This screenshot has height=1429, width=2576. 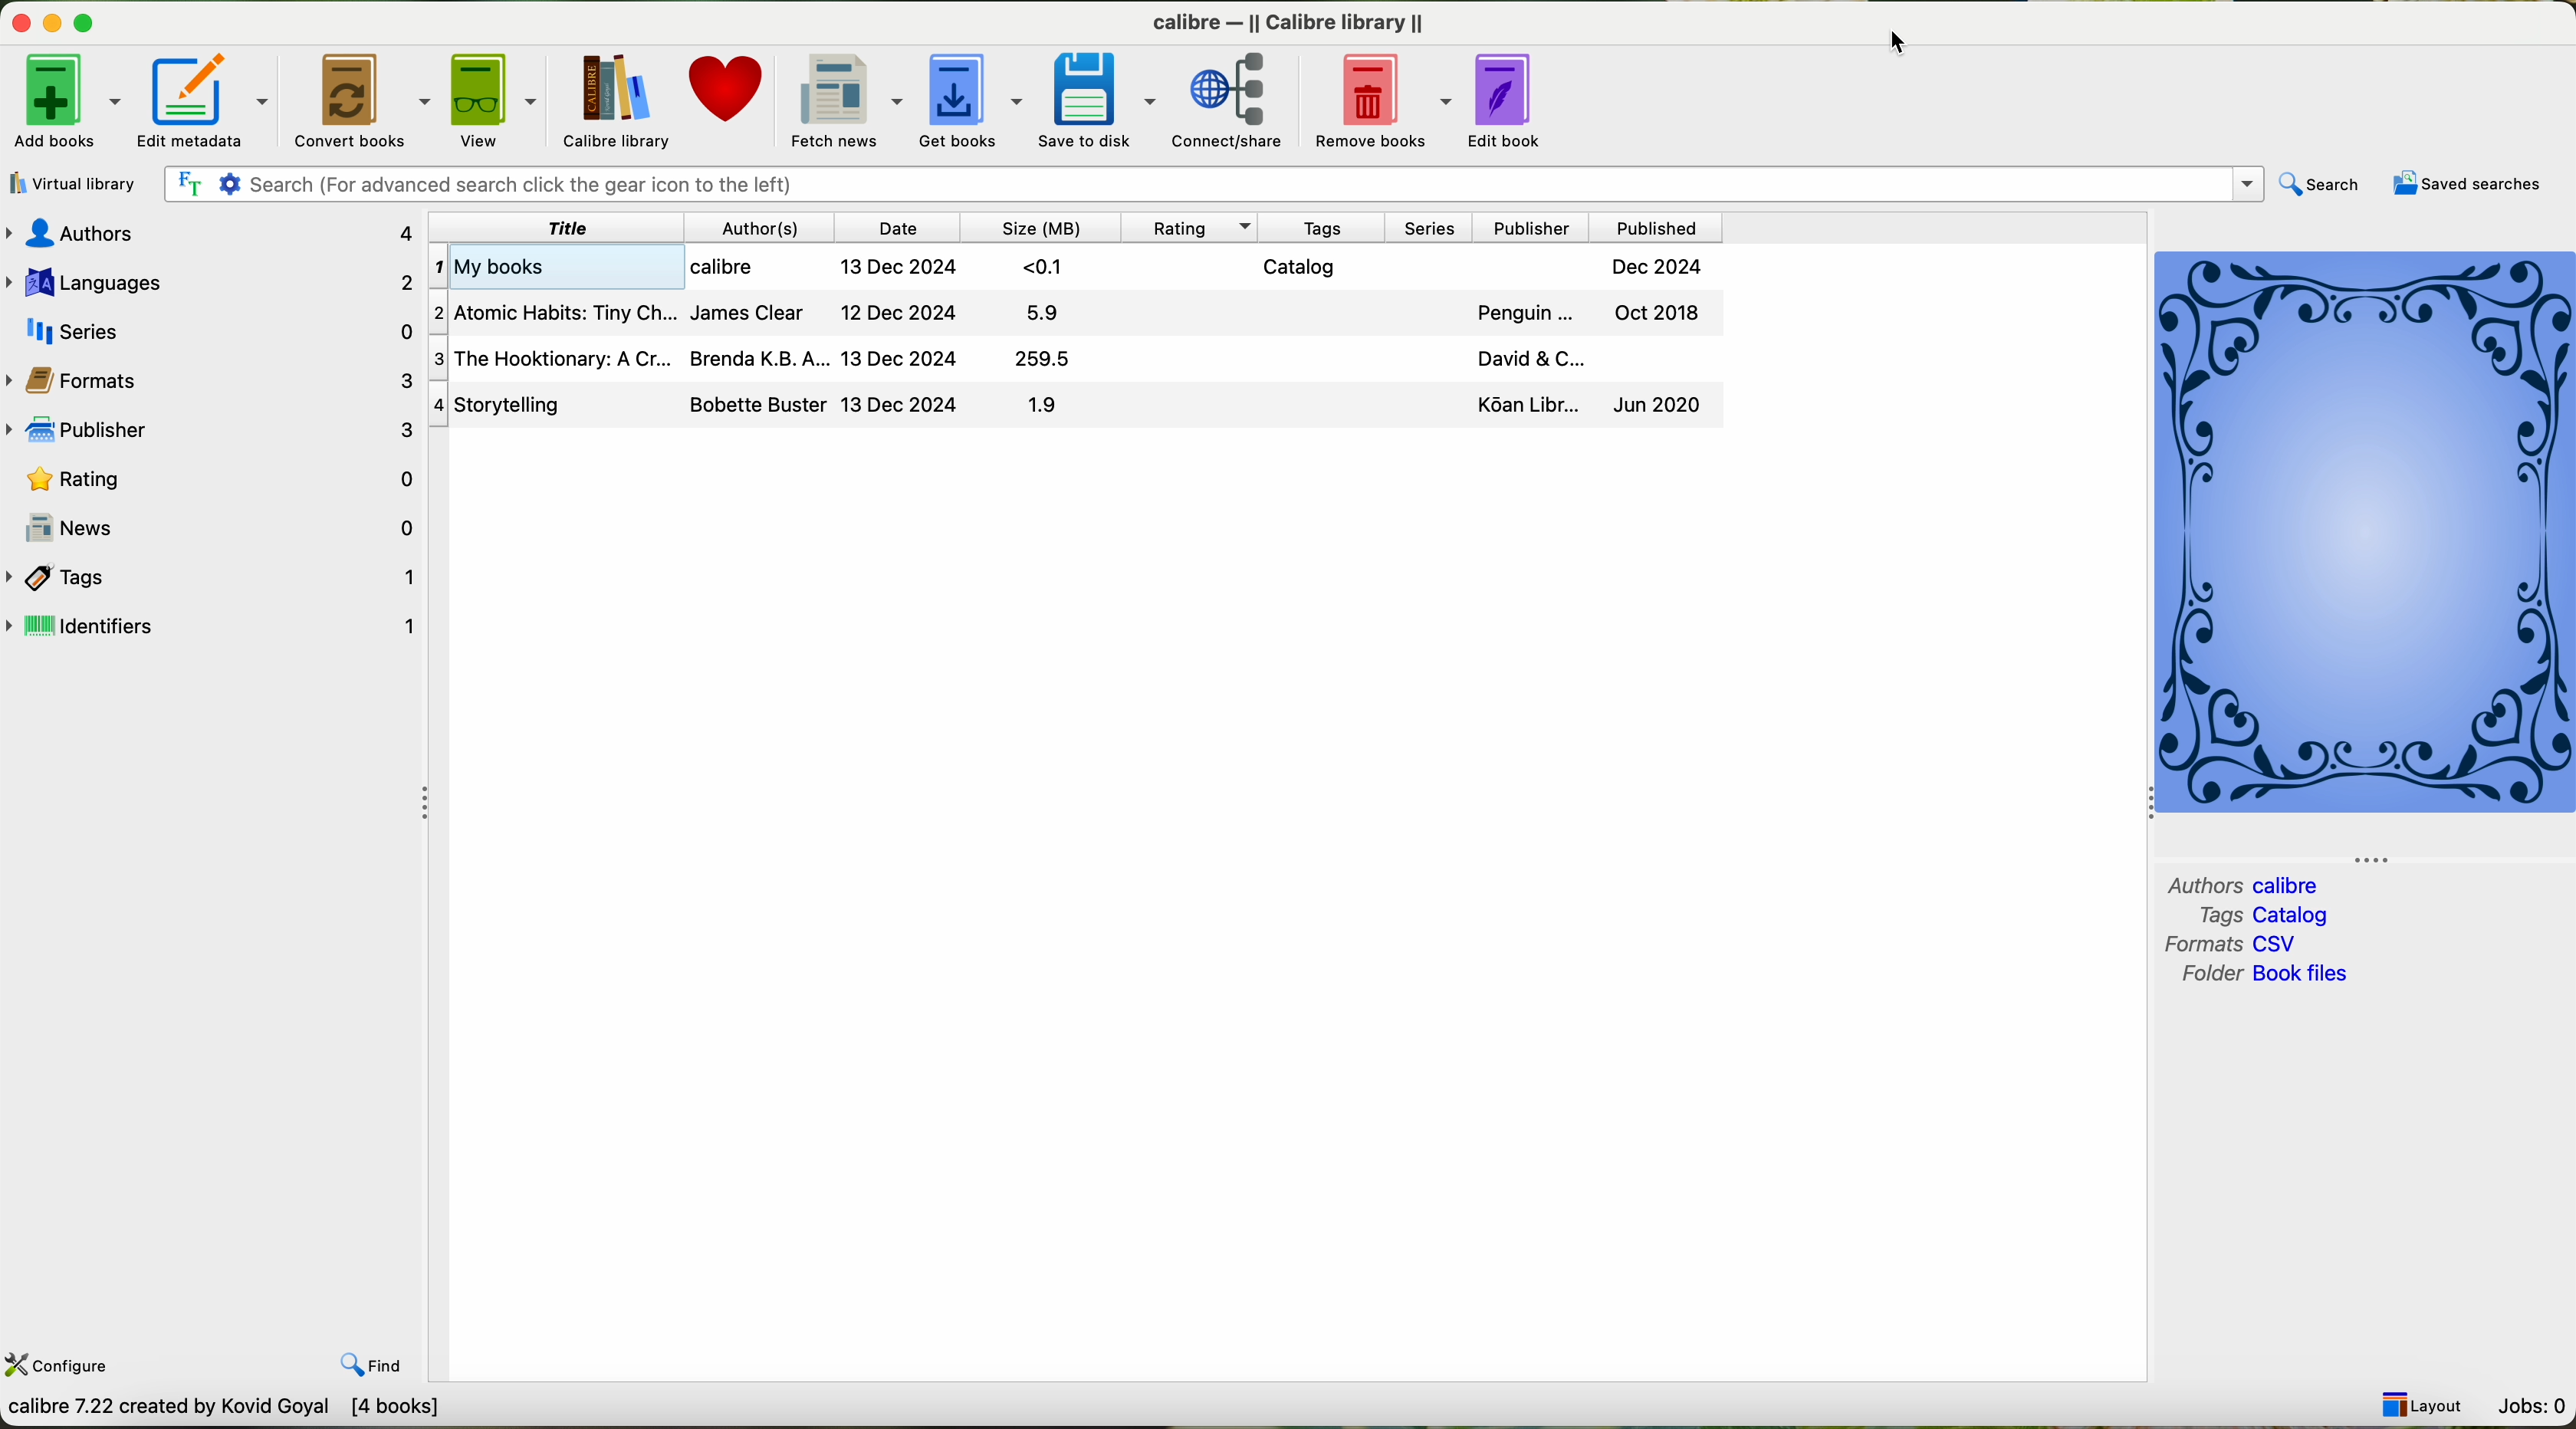 What do you see at coordinates (1658, 229) in the screenshot?
I see `published` at bounding box center [1658, 229].